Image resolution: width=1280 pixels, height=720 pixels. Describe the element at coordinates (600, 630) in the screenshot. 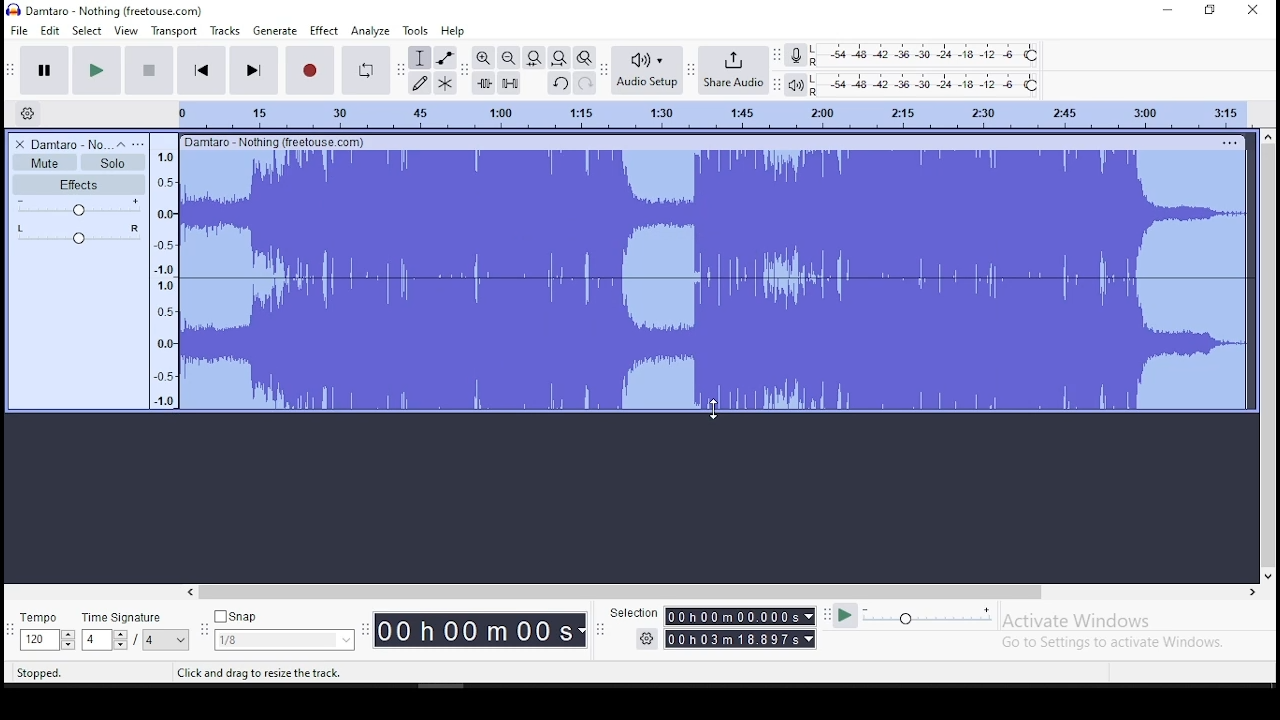

I see `` at that location.